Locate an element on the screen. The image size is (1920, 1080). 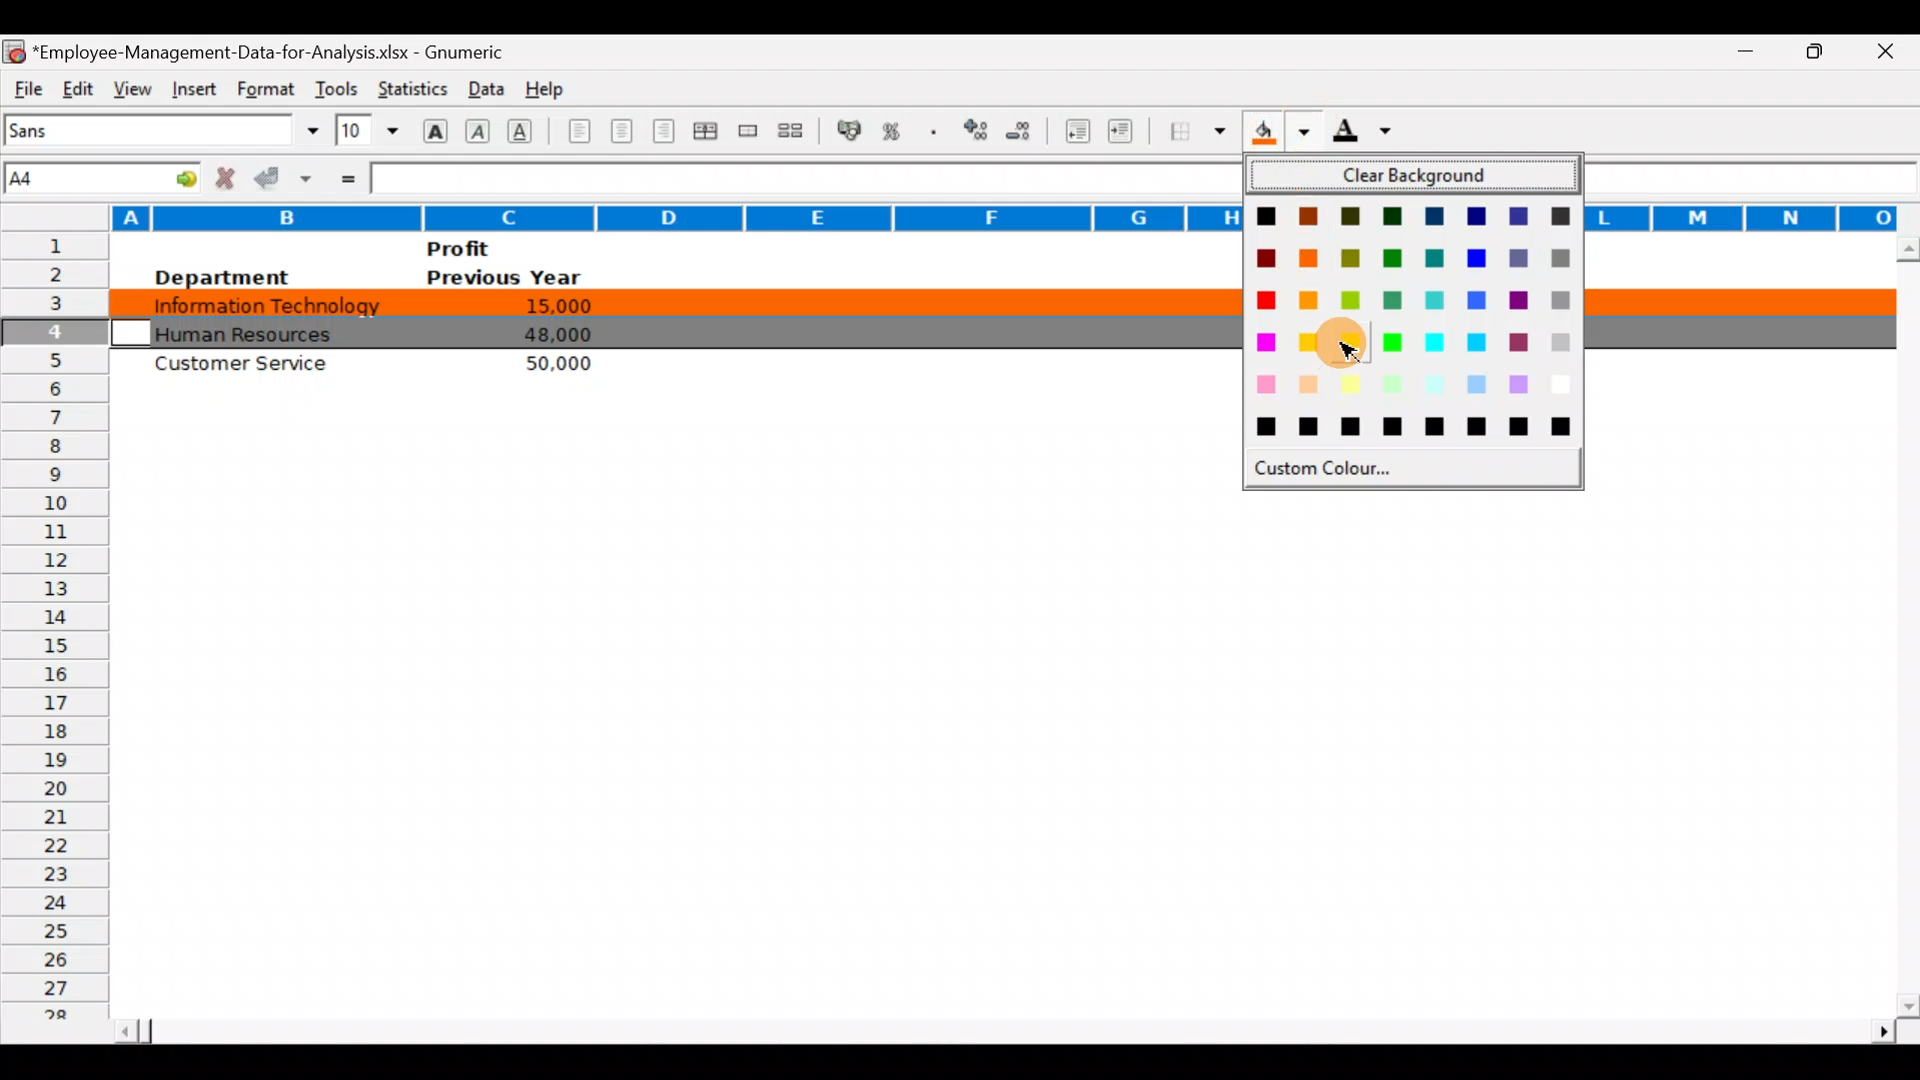
Underline is located at coordinates (526, 130).